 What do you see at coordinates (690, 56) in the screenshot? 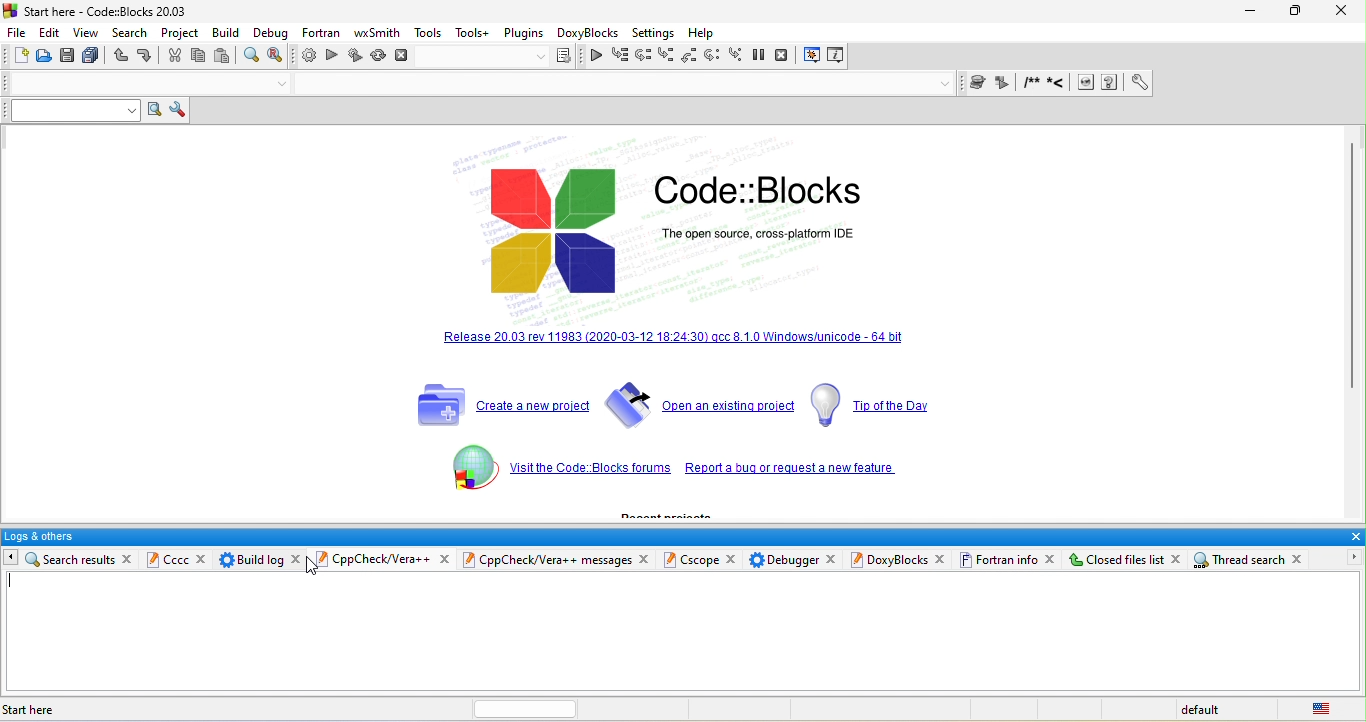
I see `step out` at bounding box center [690, 56].